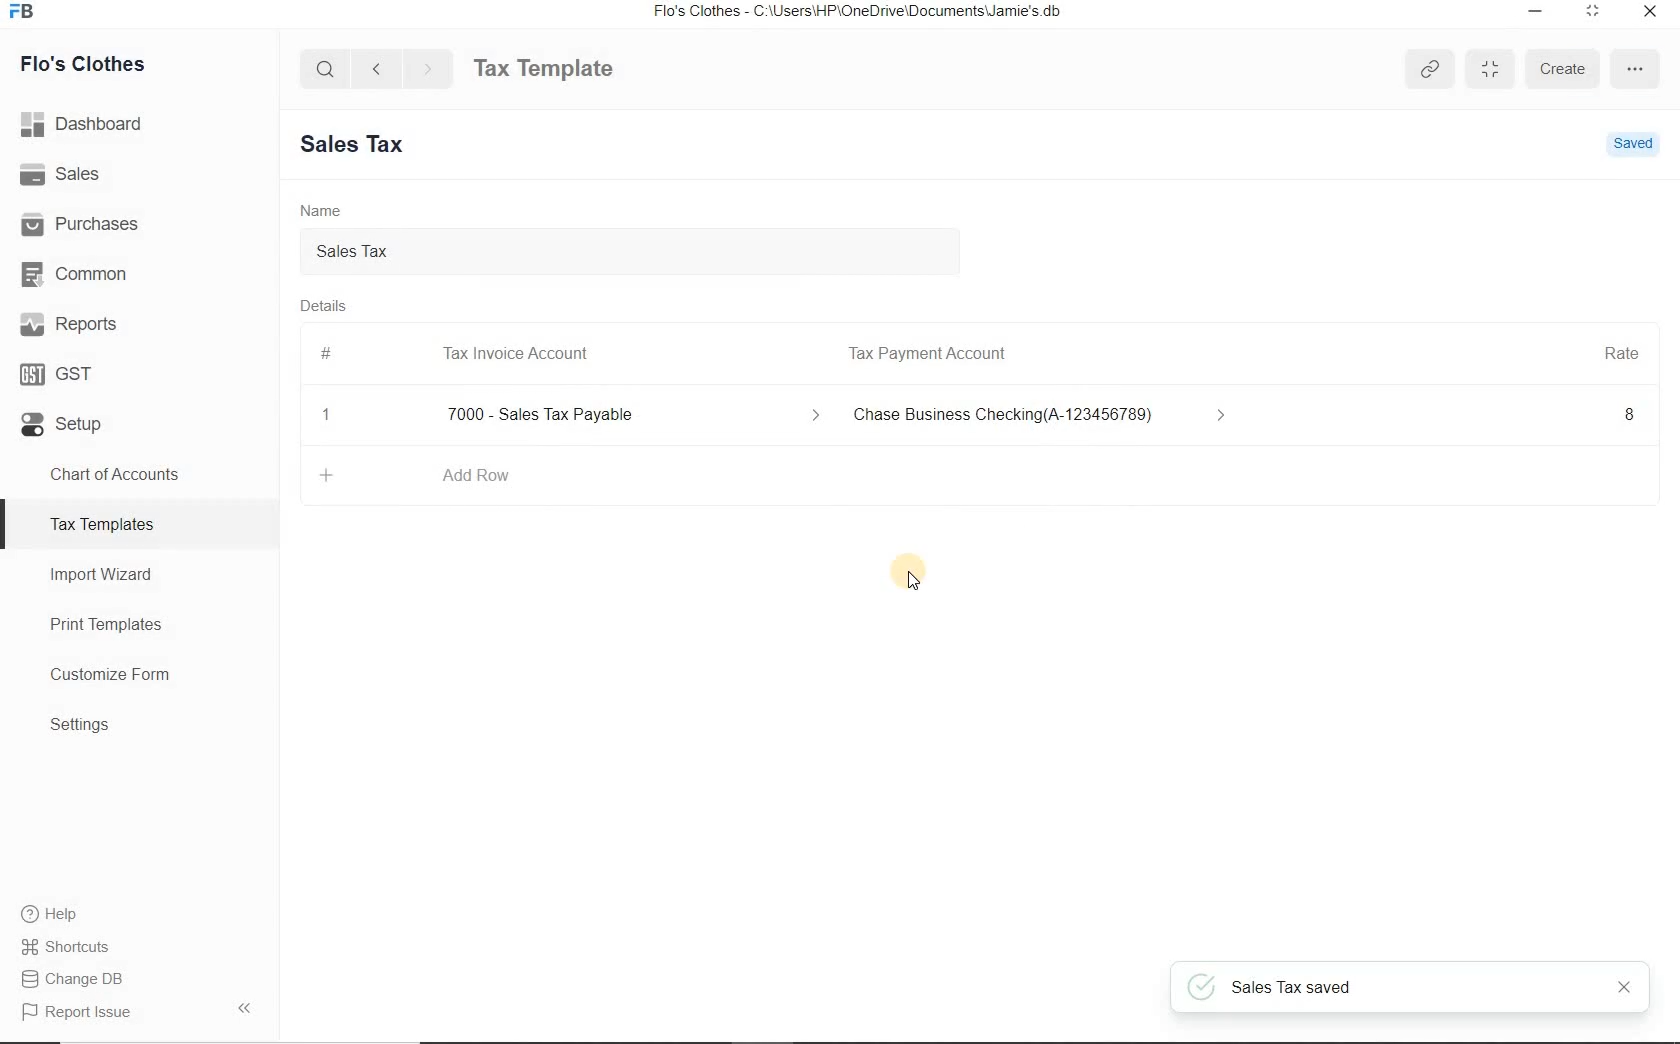  I want to click on Name, so click(321, 209).